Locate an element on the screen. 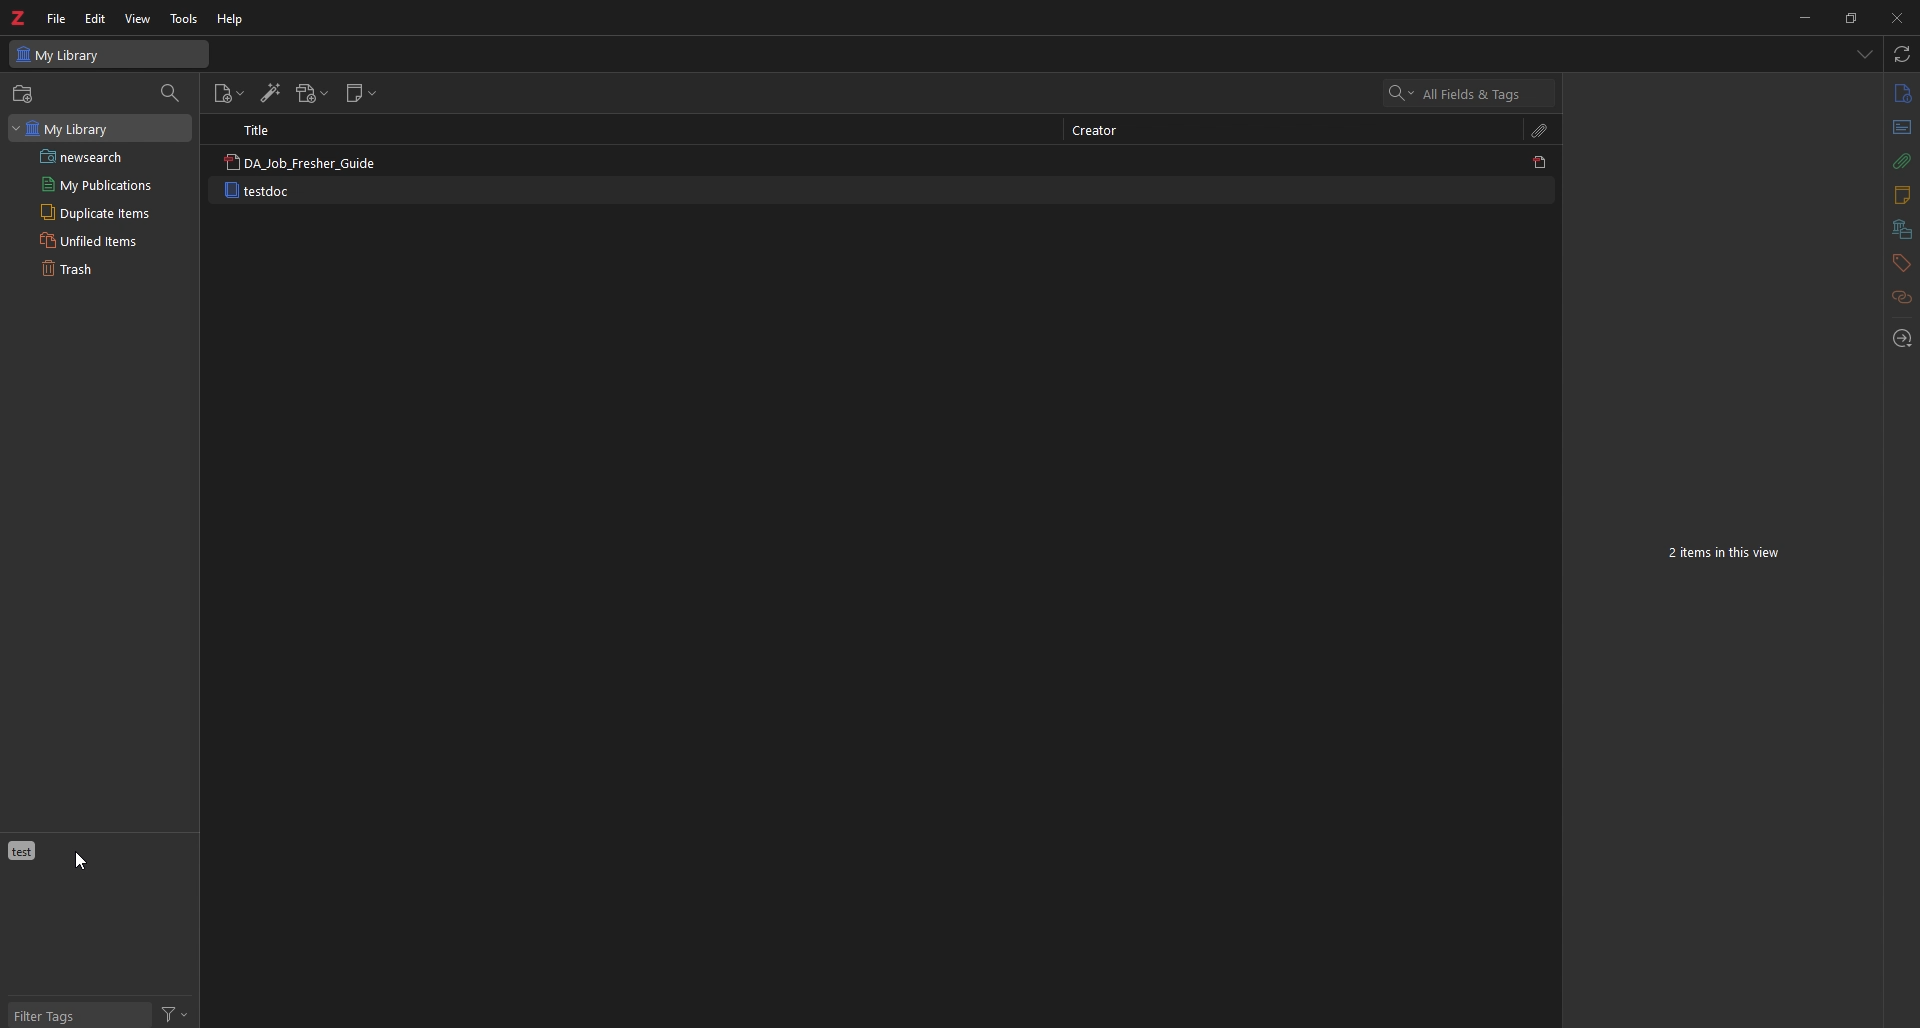  filter is located at coordinates (176, 1015).